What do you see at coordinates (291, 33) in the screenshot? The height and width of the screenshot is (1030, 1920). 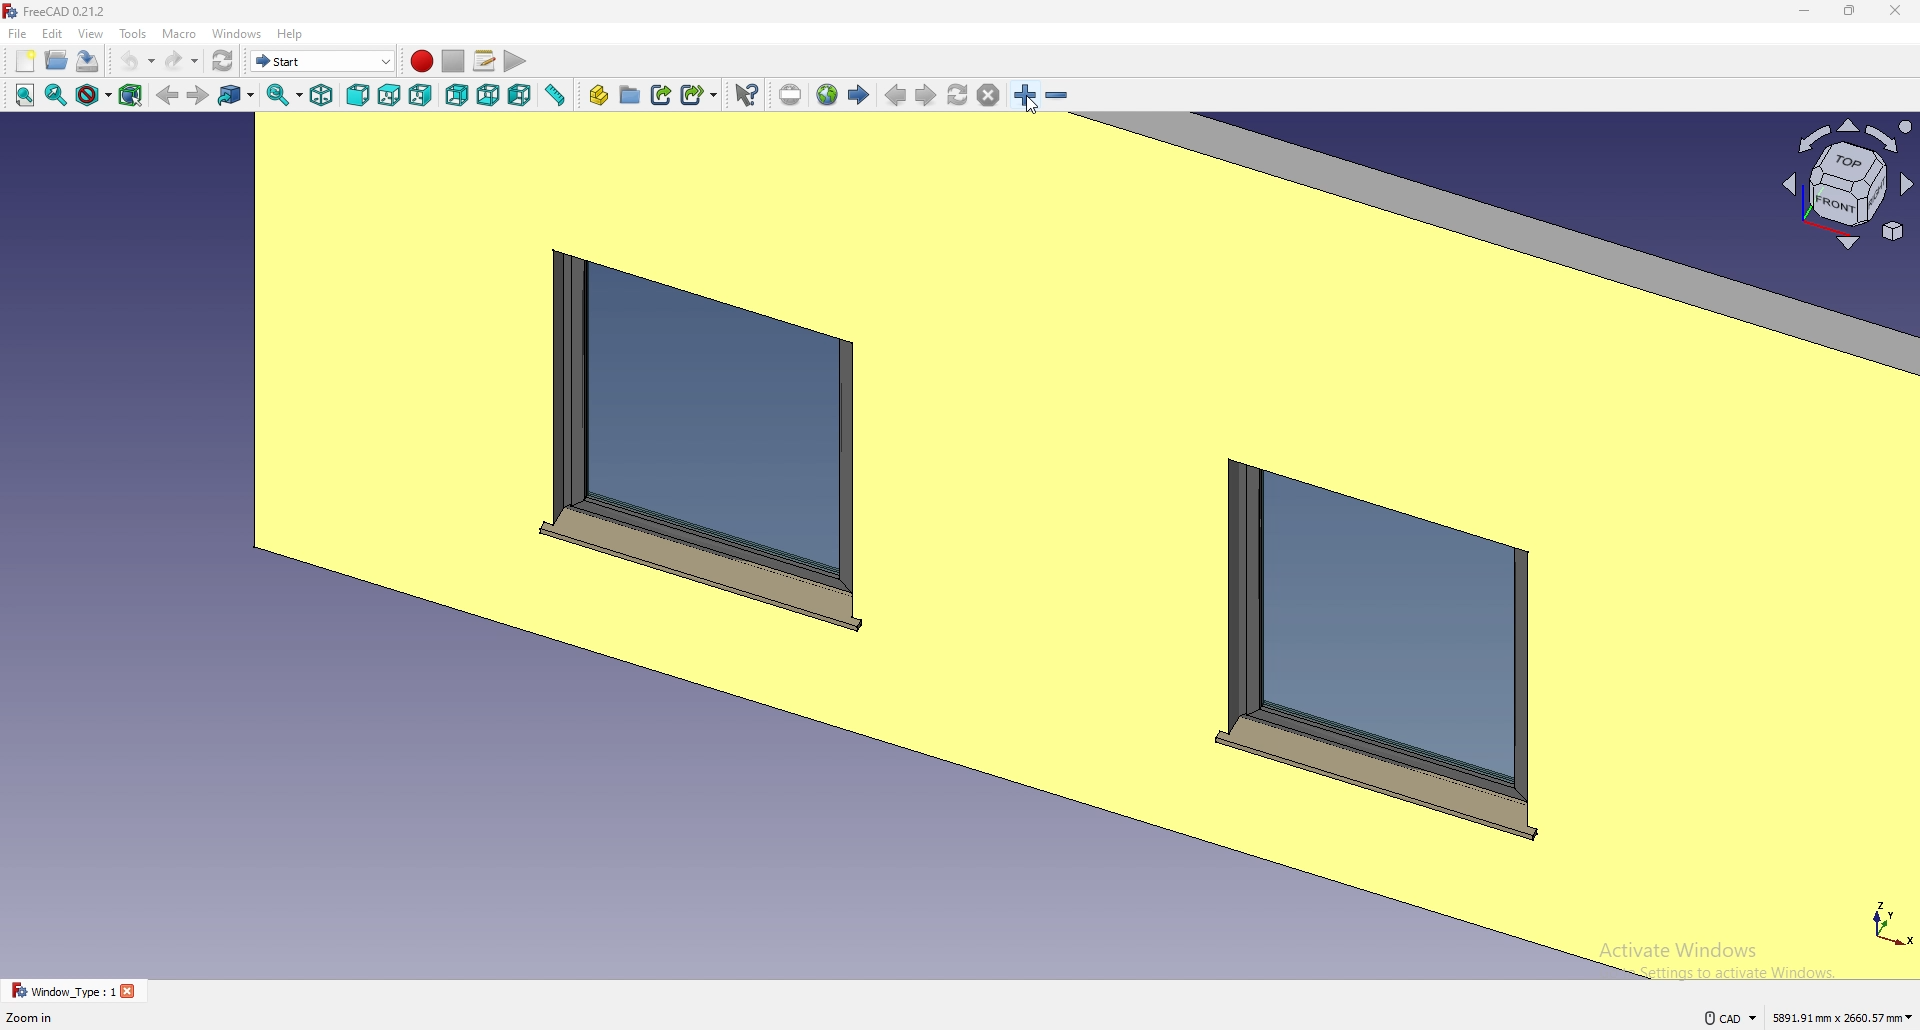 I see `help` at bounding box center [291, 33].